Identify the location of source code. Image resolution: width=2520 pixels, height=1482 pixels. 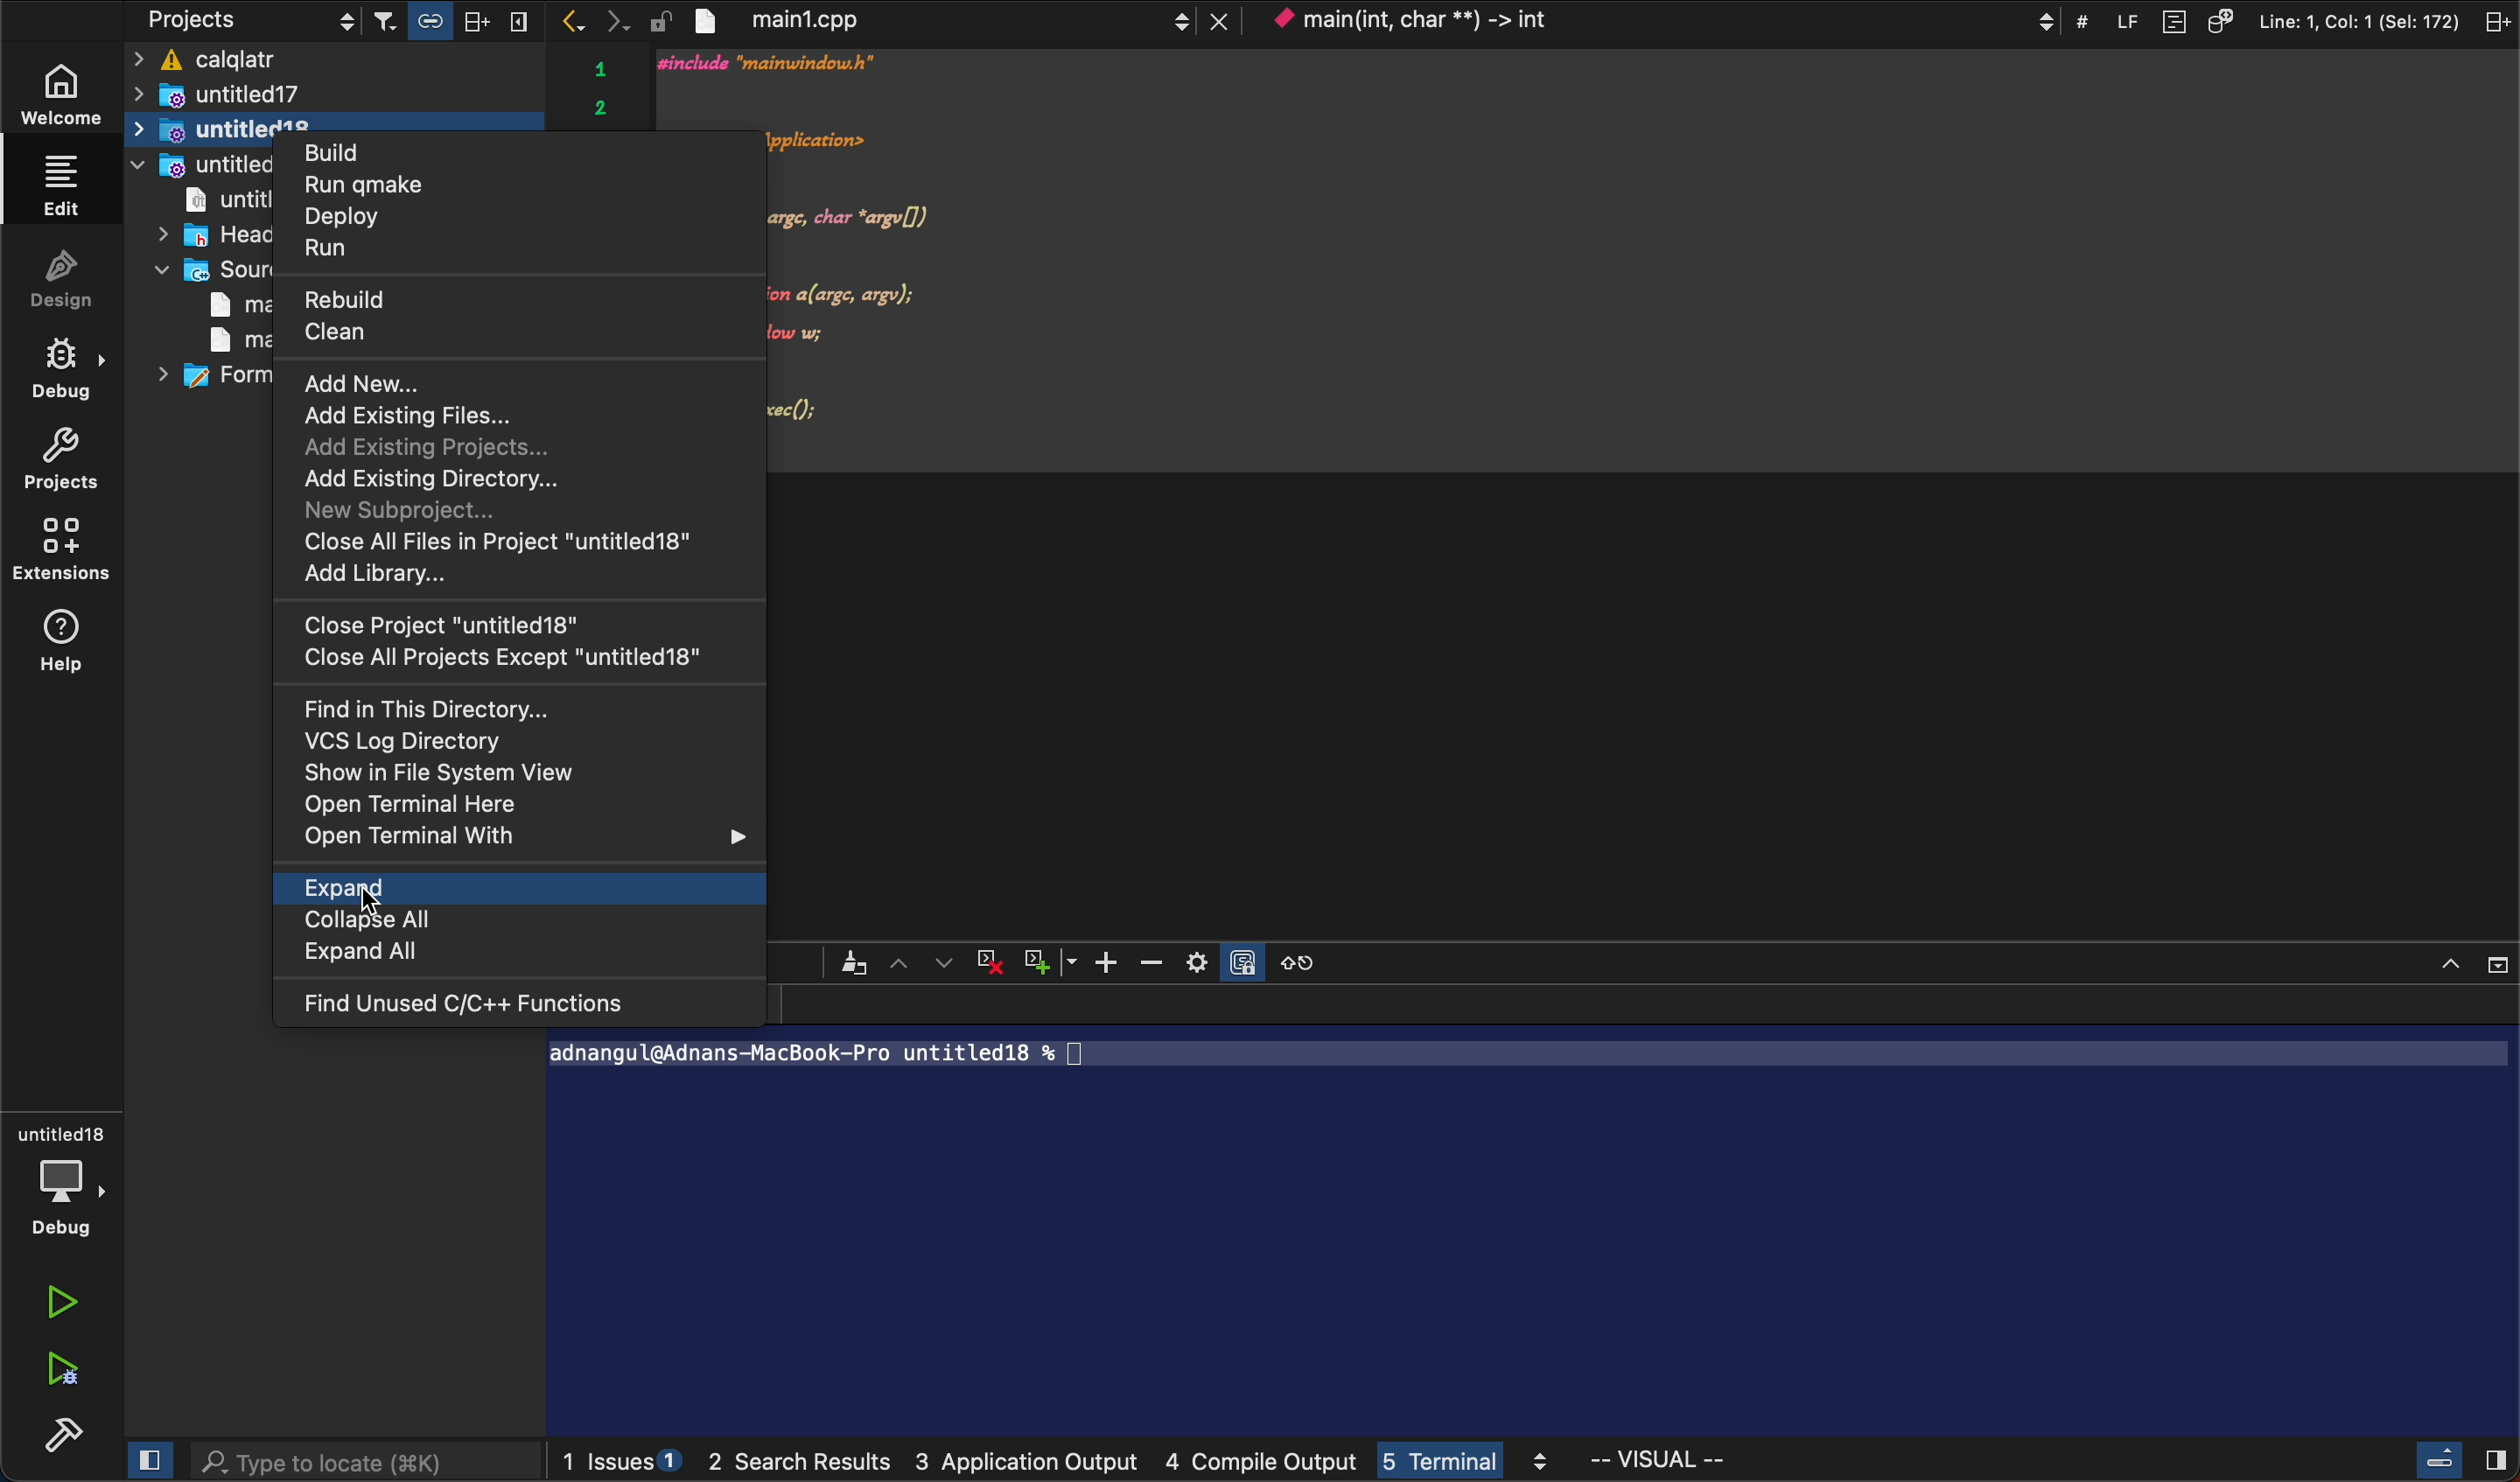
(2220, 20).